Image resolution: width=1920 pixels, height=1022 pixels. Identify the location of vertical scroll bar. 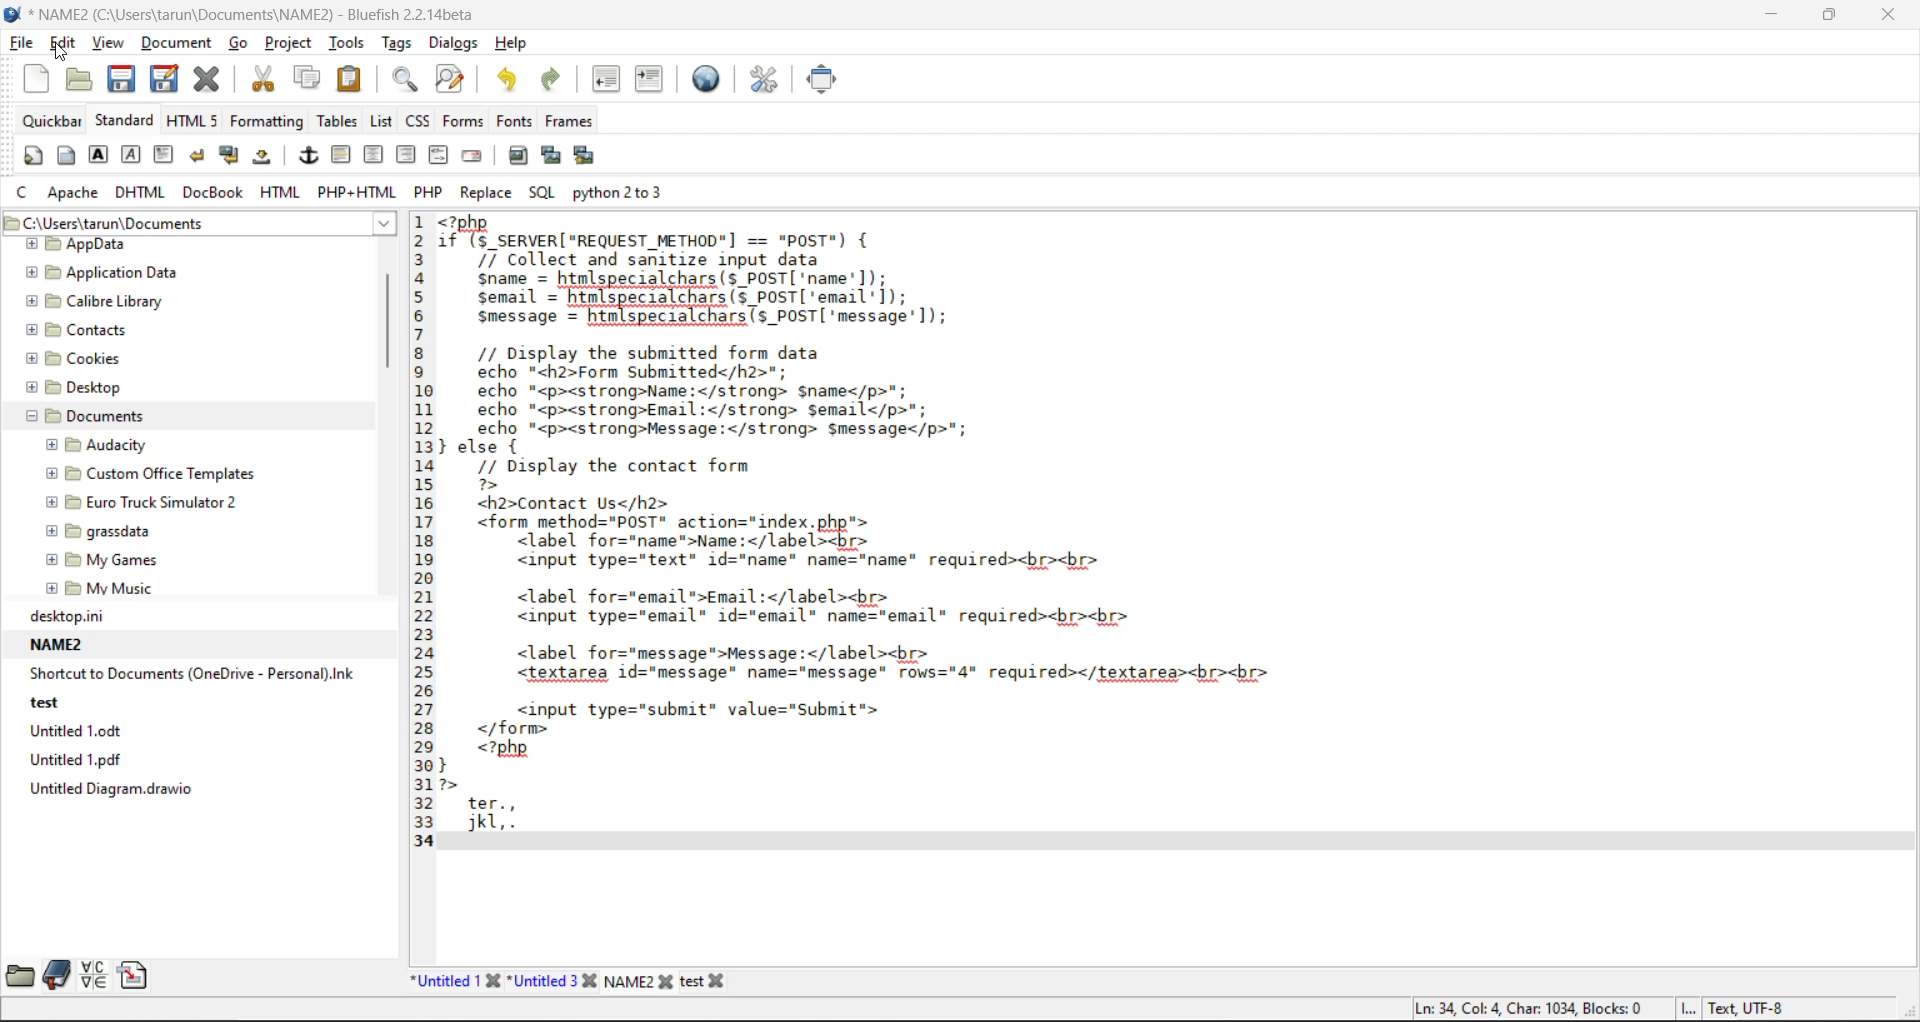
(385, 323).